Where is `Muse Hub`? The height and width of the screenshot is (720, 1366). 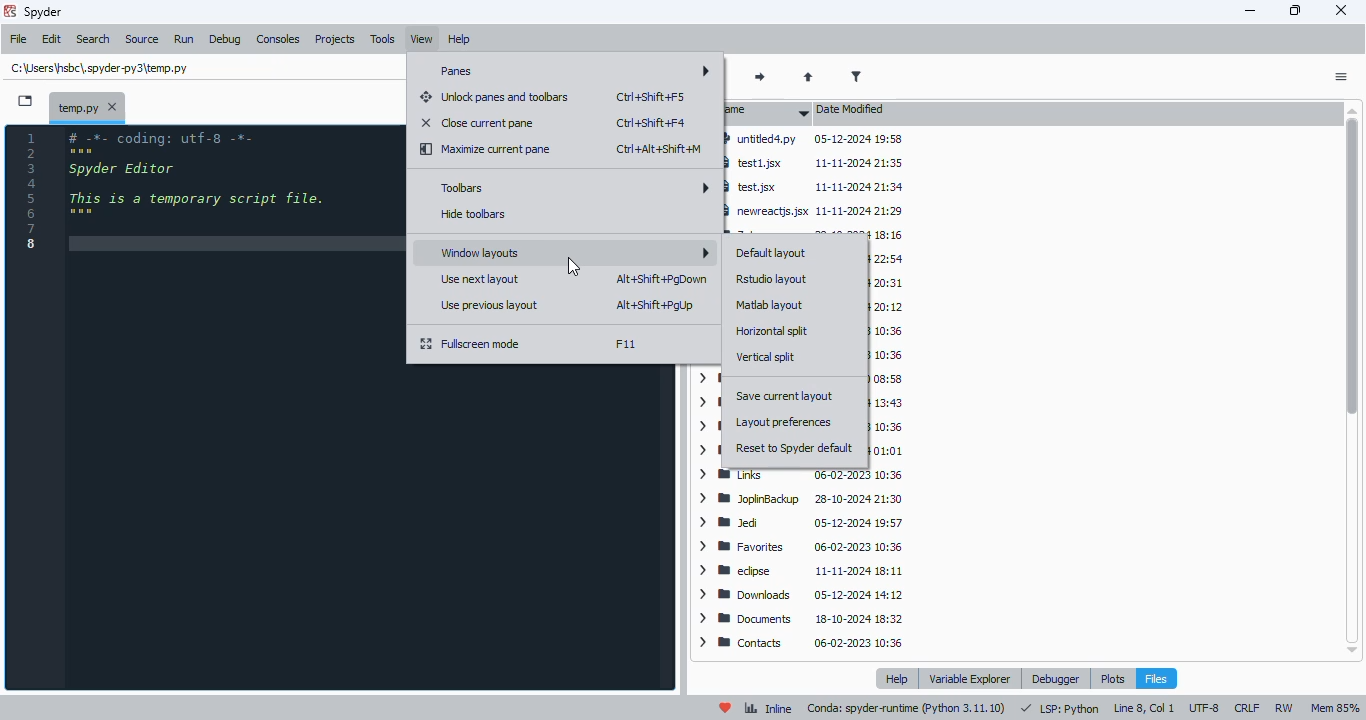
Muse Hub is located at coordinates (888, 451).